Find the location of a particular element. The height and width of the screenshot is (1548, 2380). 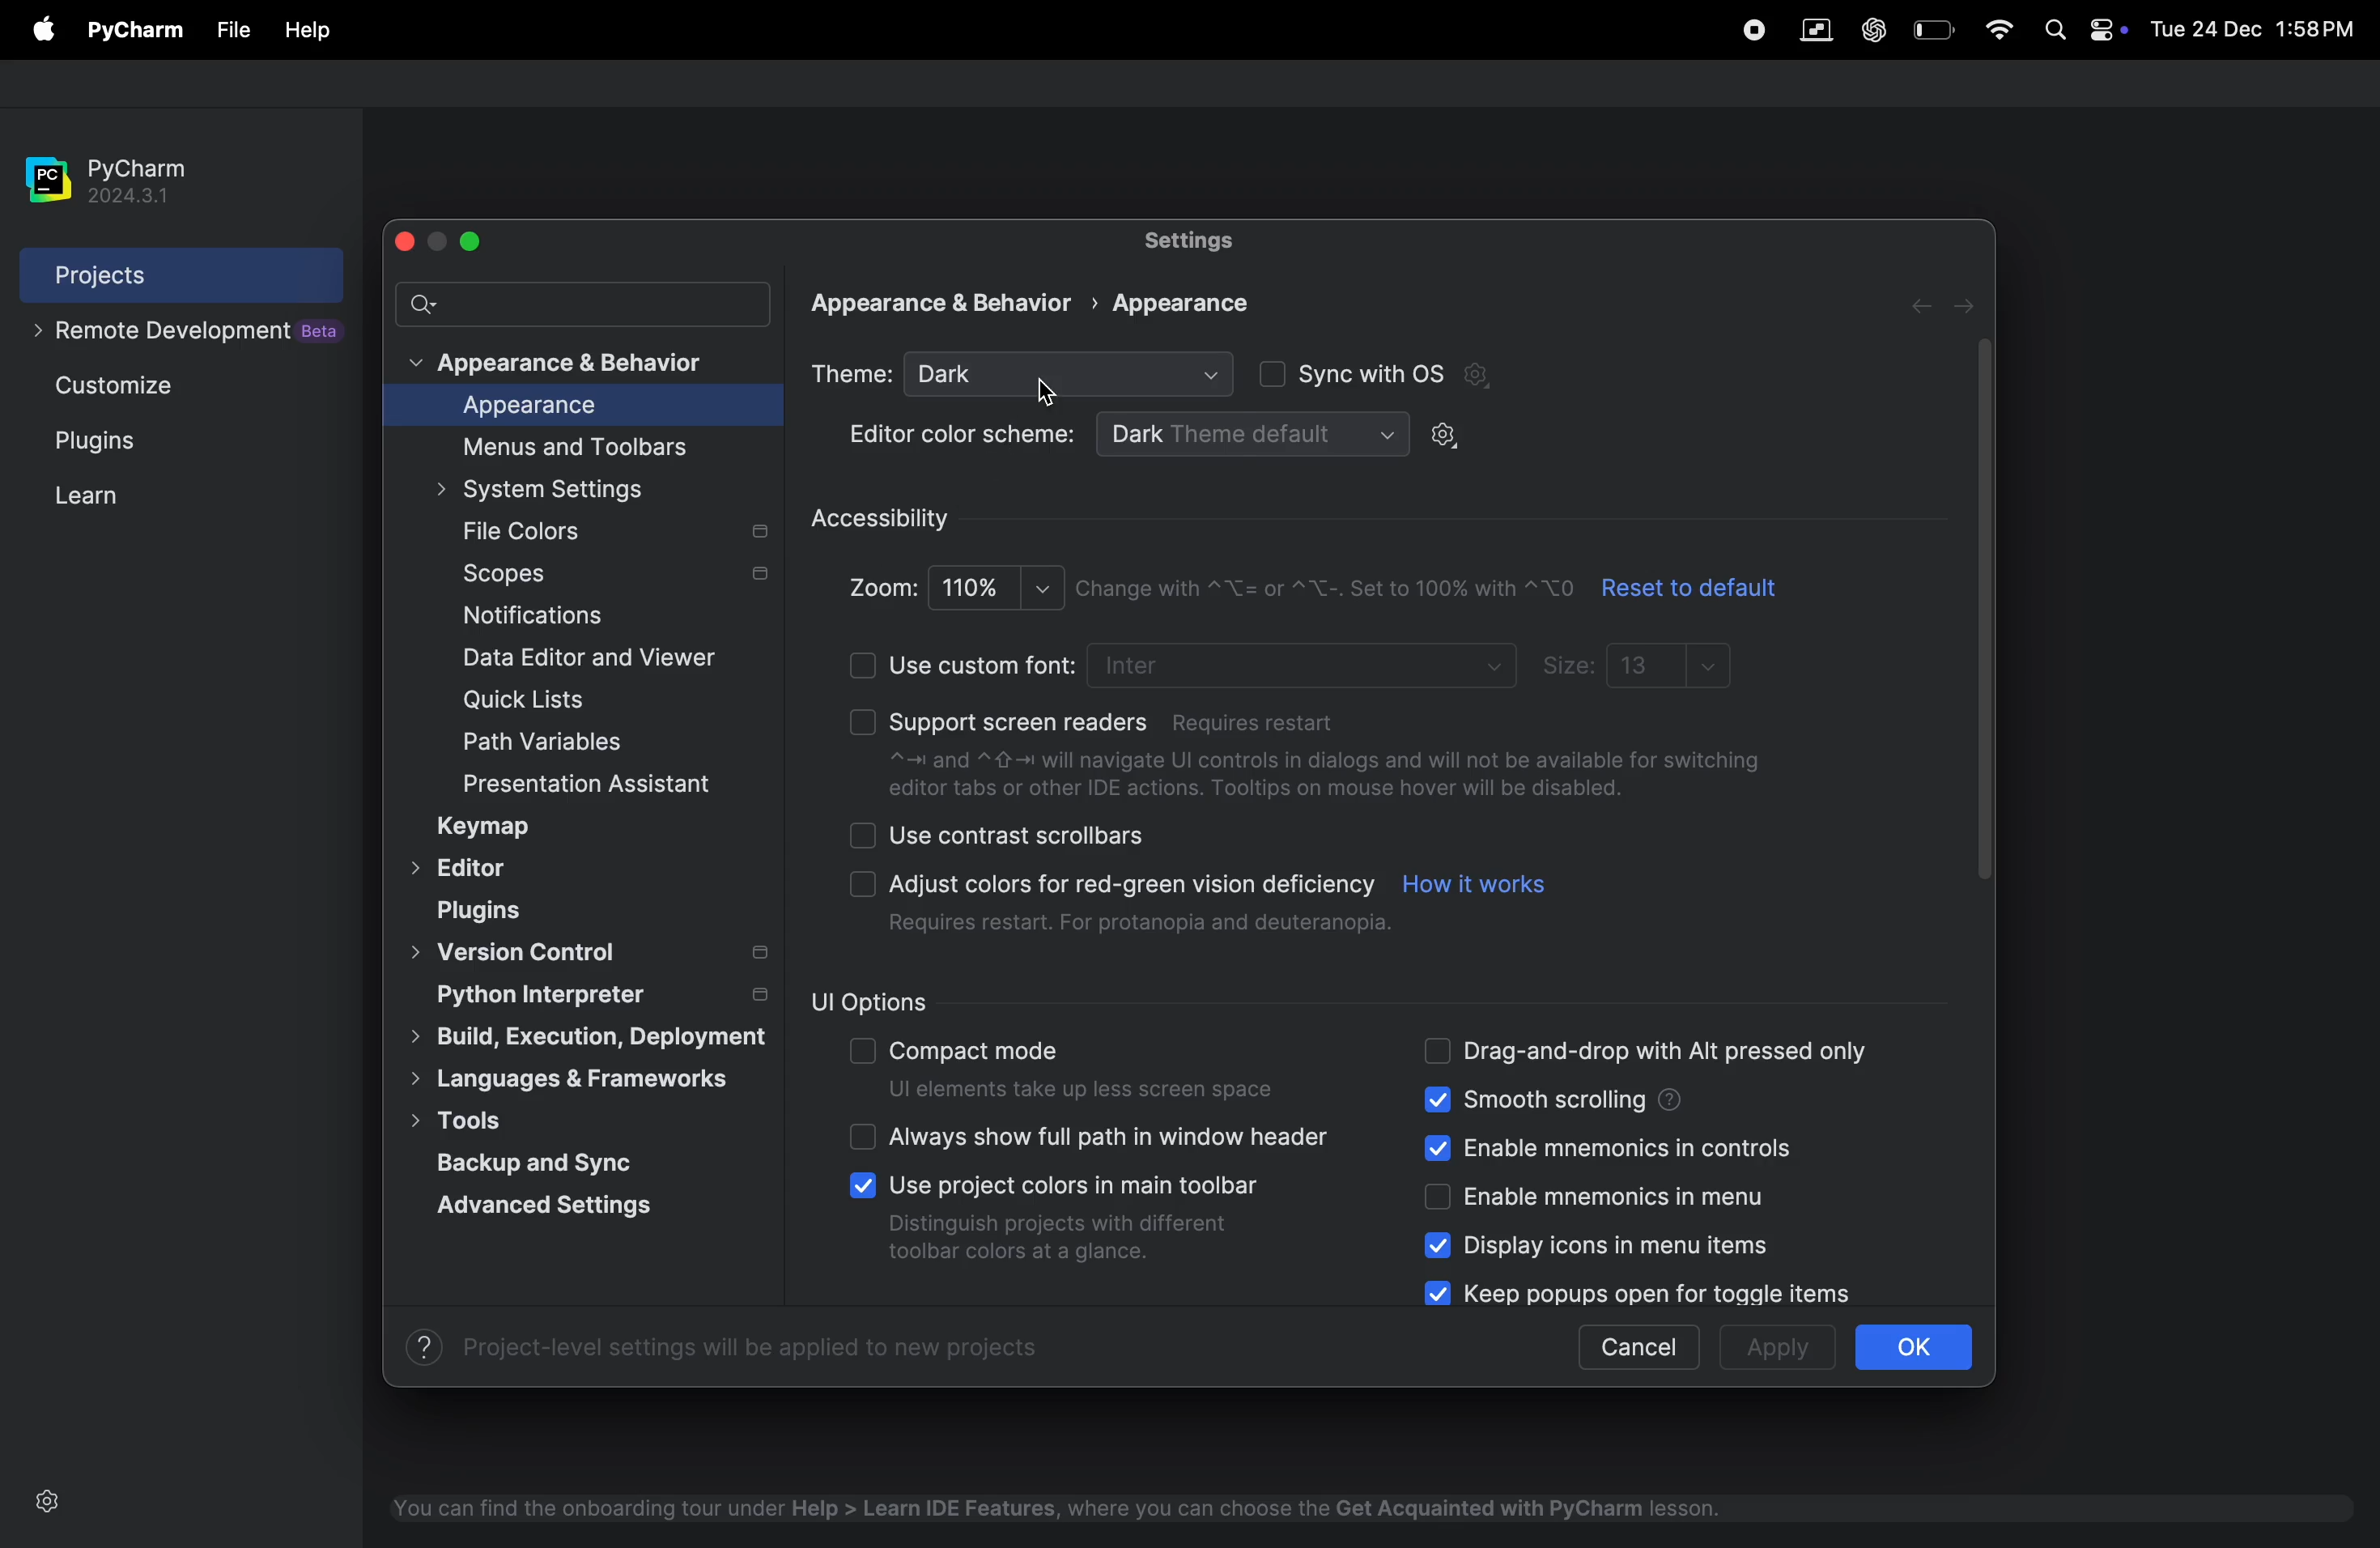

appearance  is located at coordinates (598, 411).